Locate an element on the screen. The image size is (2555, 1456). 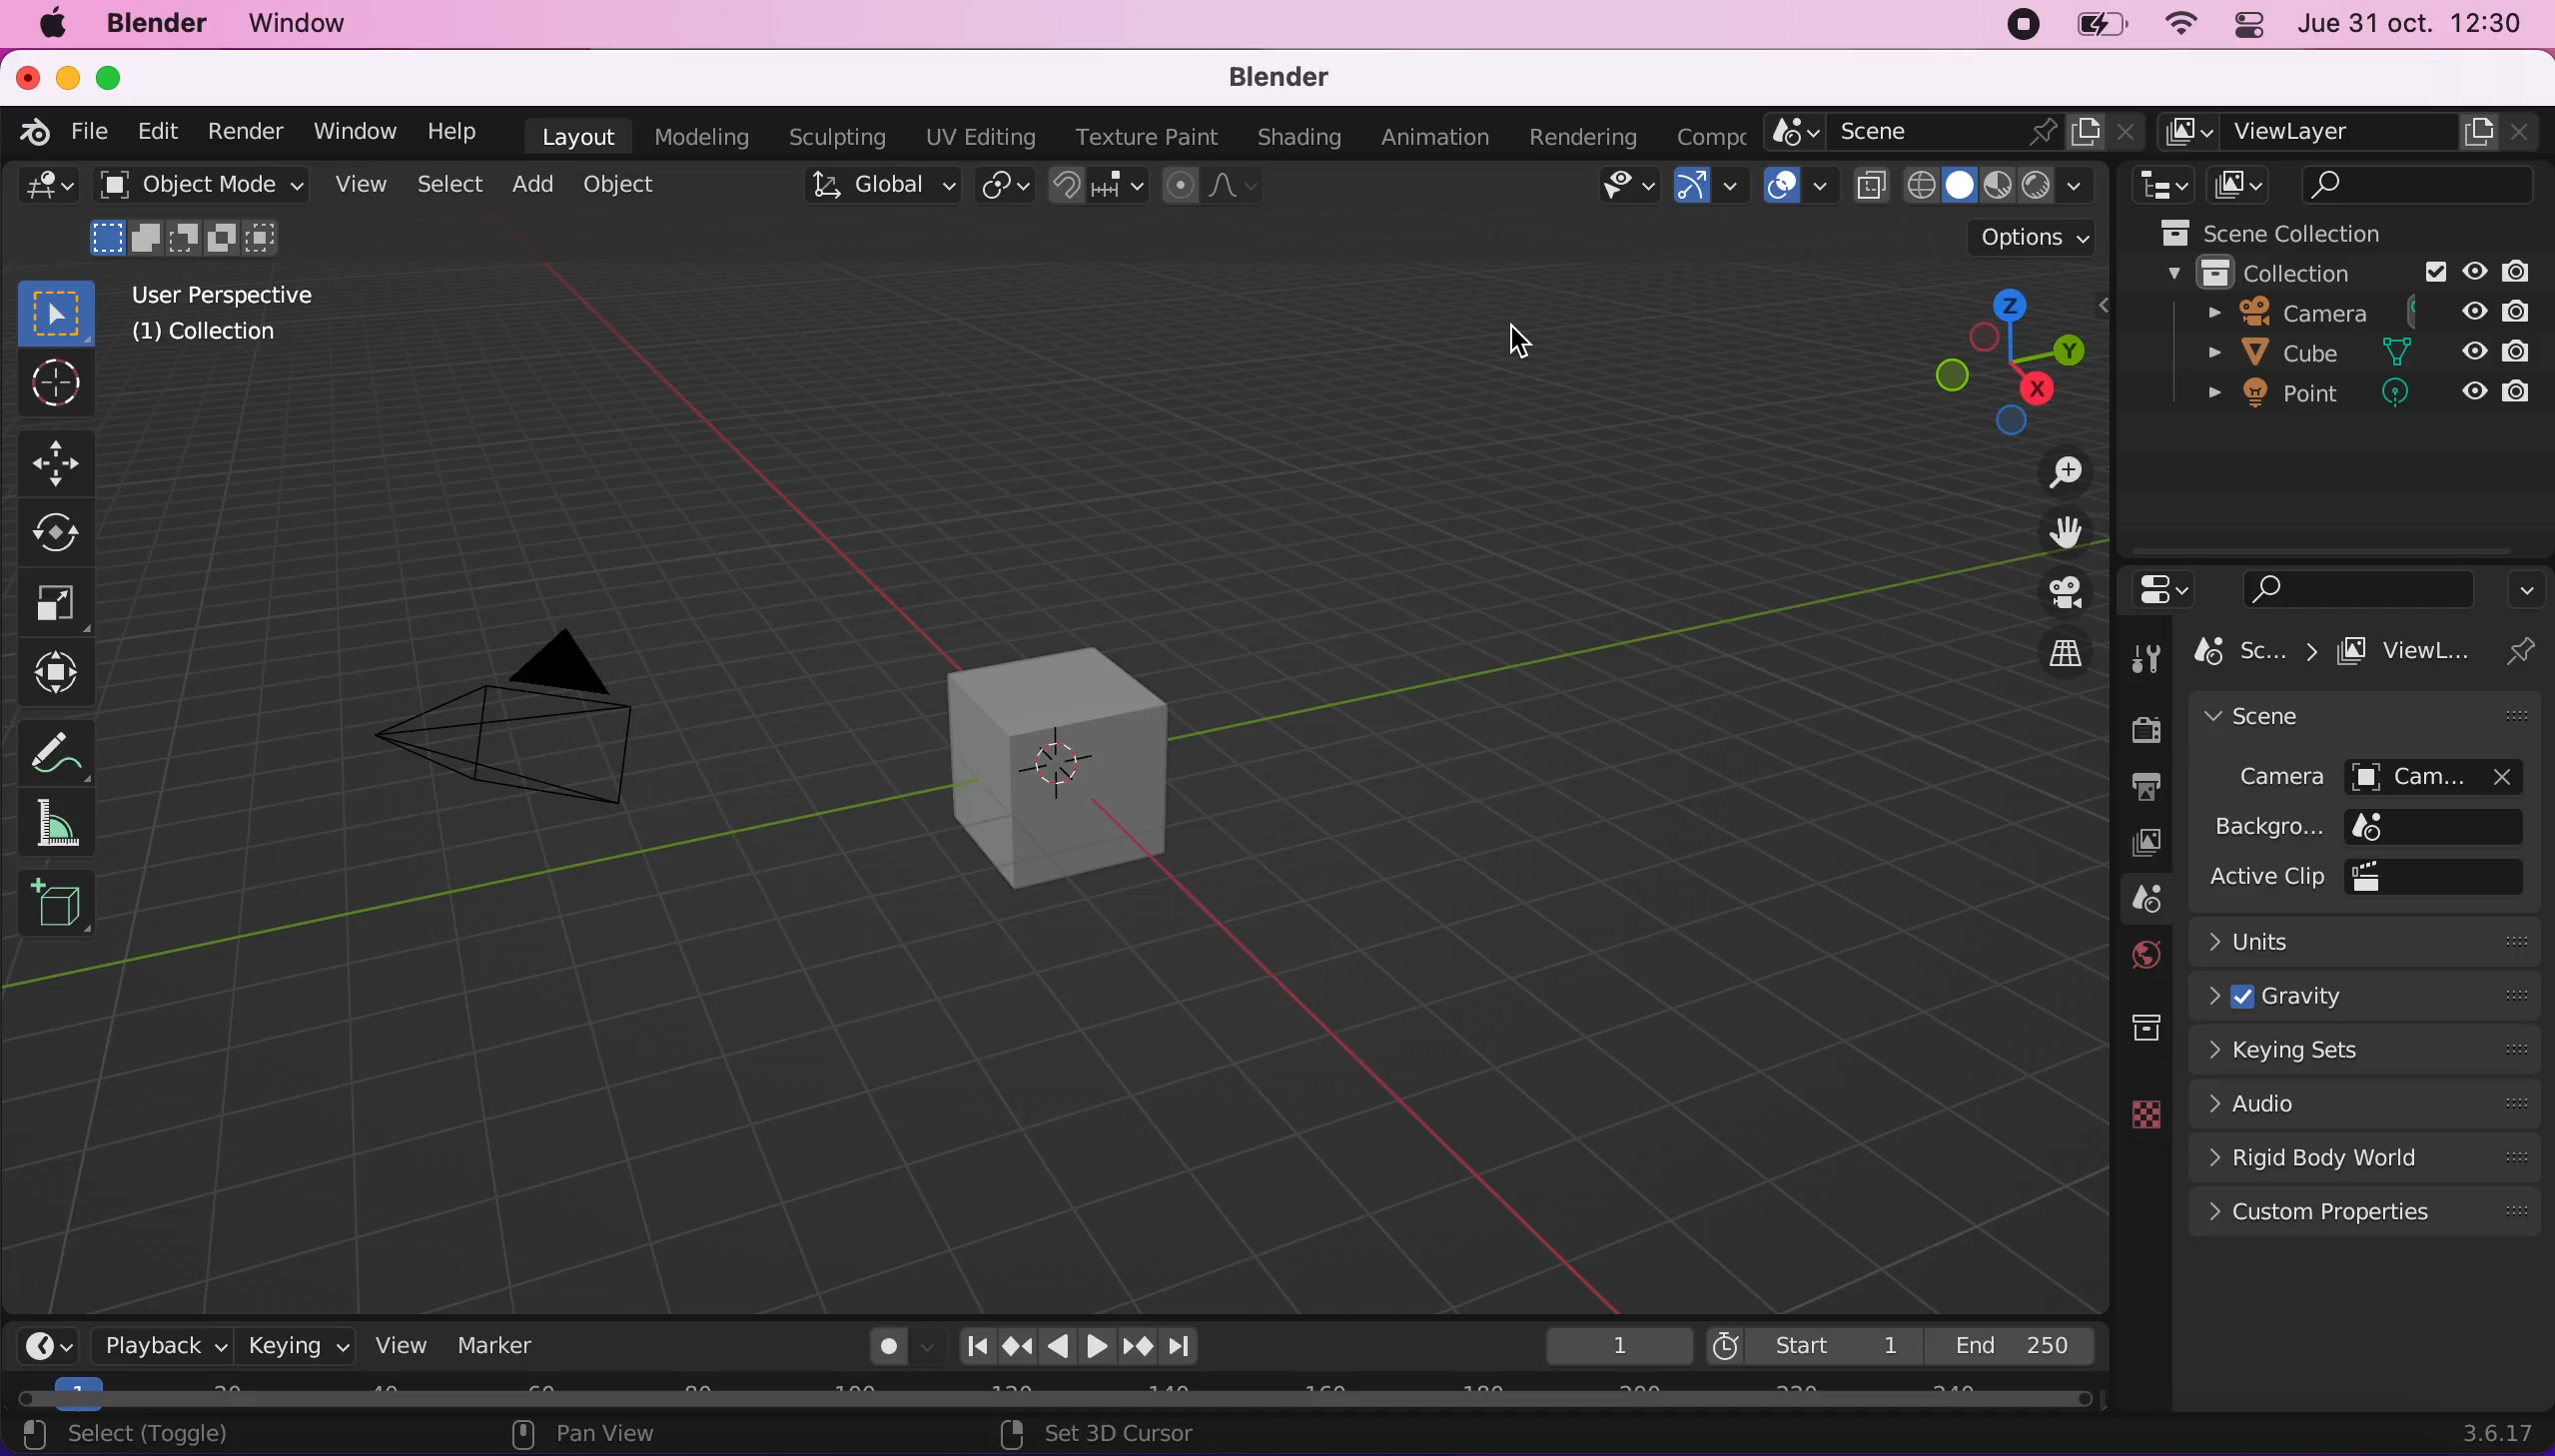
select is located at coordinates (447, 184).